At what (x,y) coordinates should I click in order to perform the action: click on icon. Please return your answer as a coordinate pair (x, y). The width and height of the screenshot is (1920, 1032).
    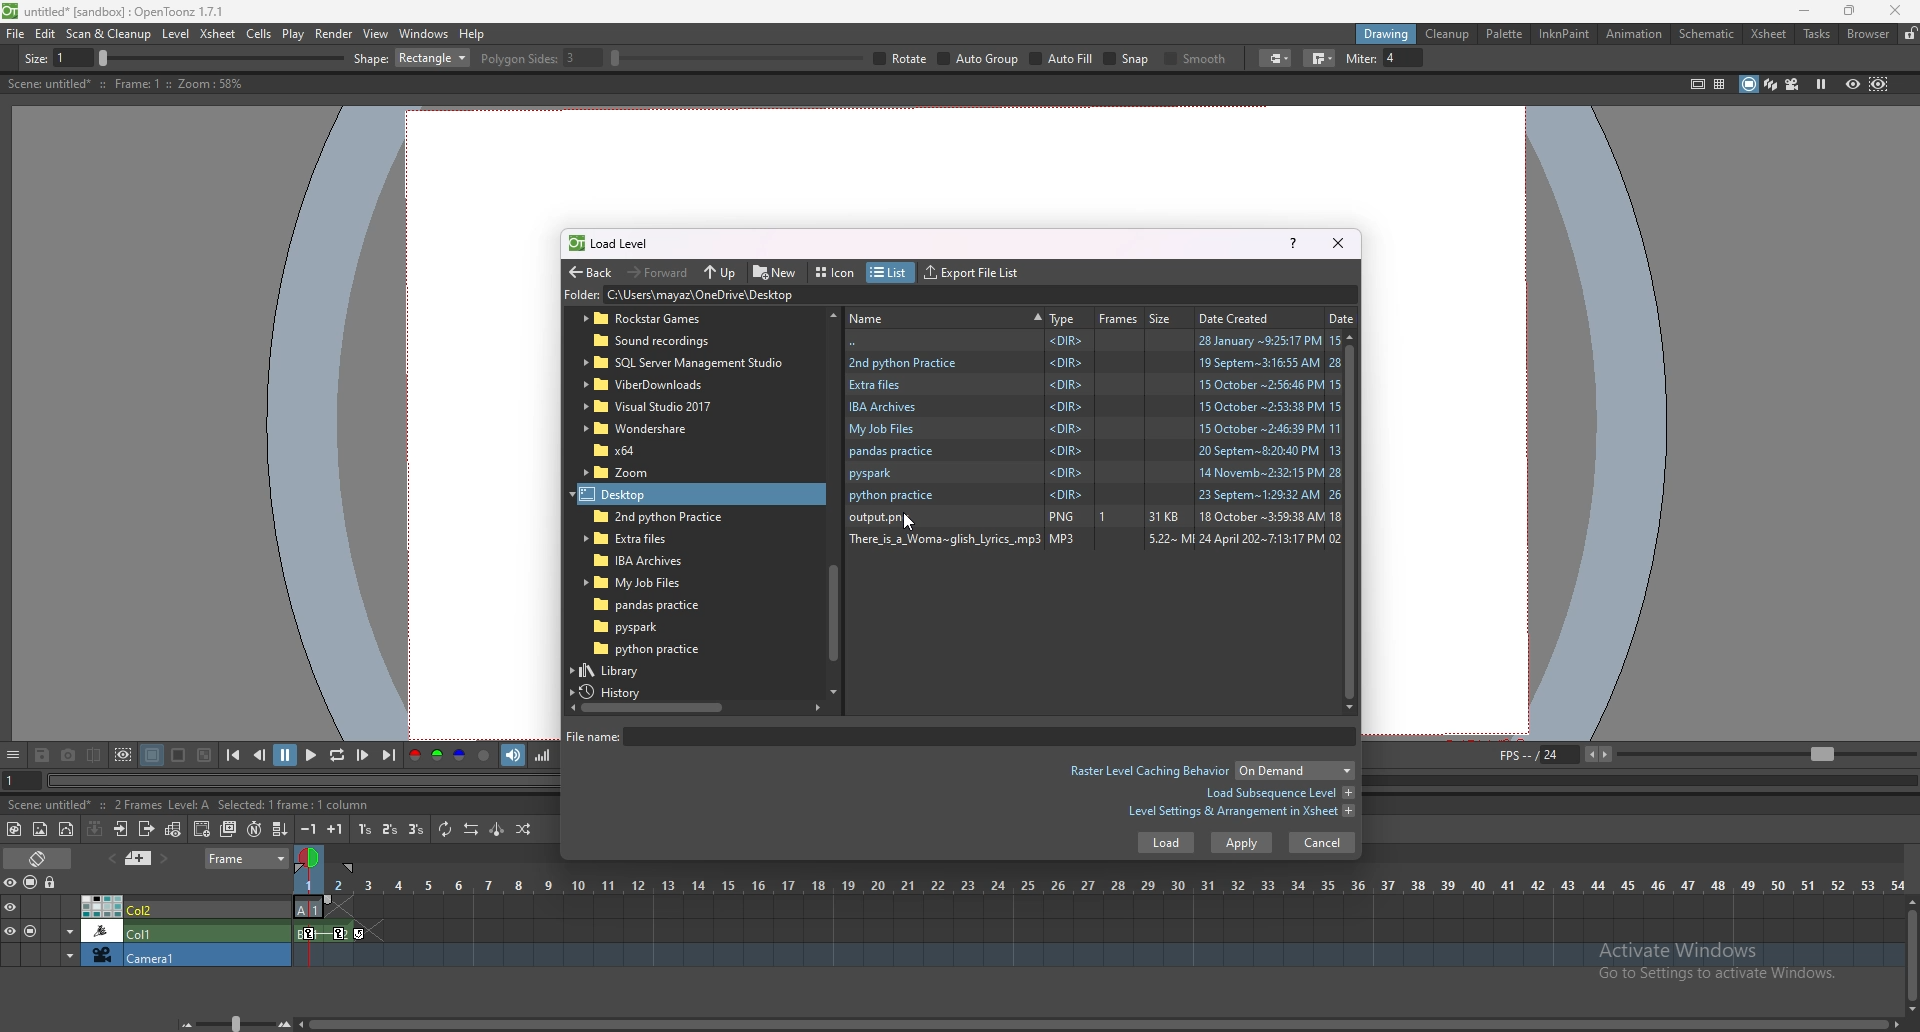
    Looking at the image, I should click on (838, 273).